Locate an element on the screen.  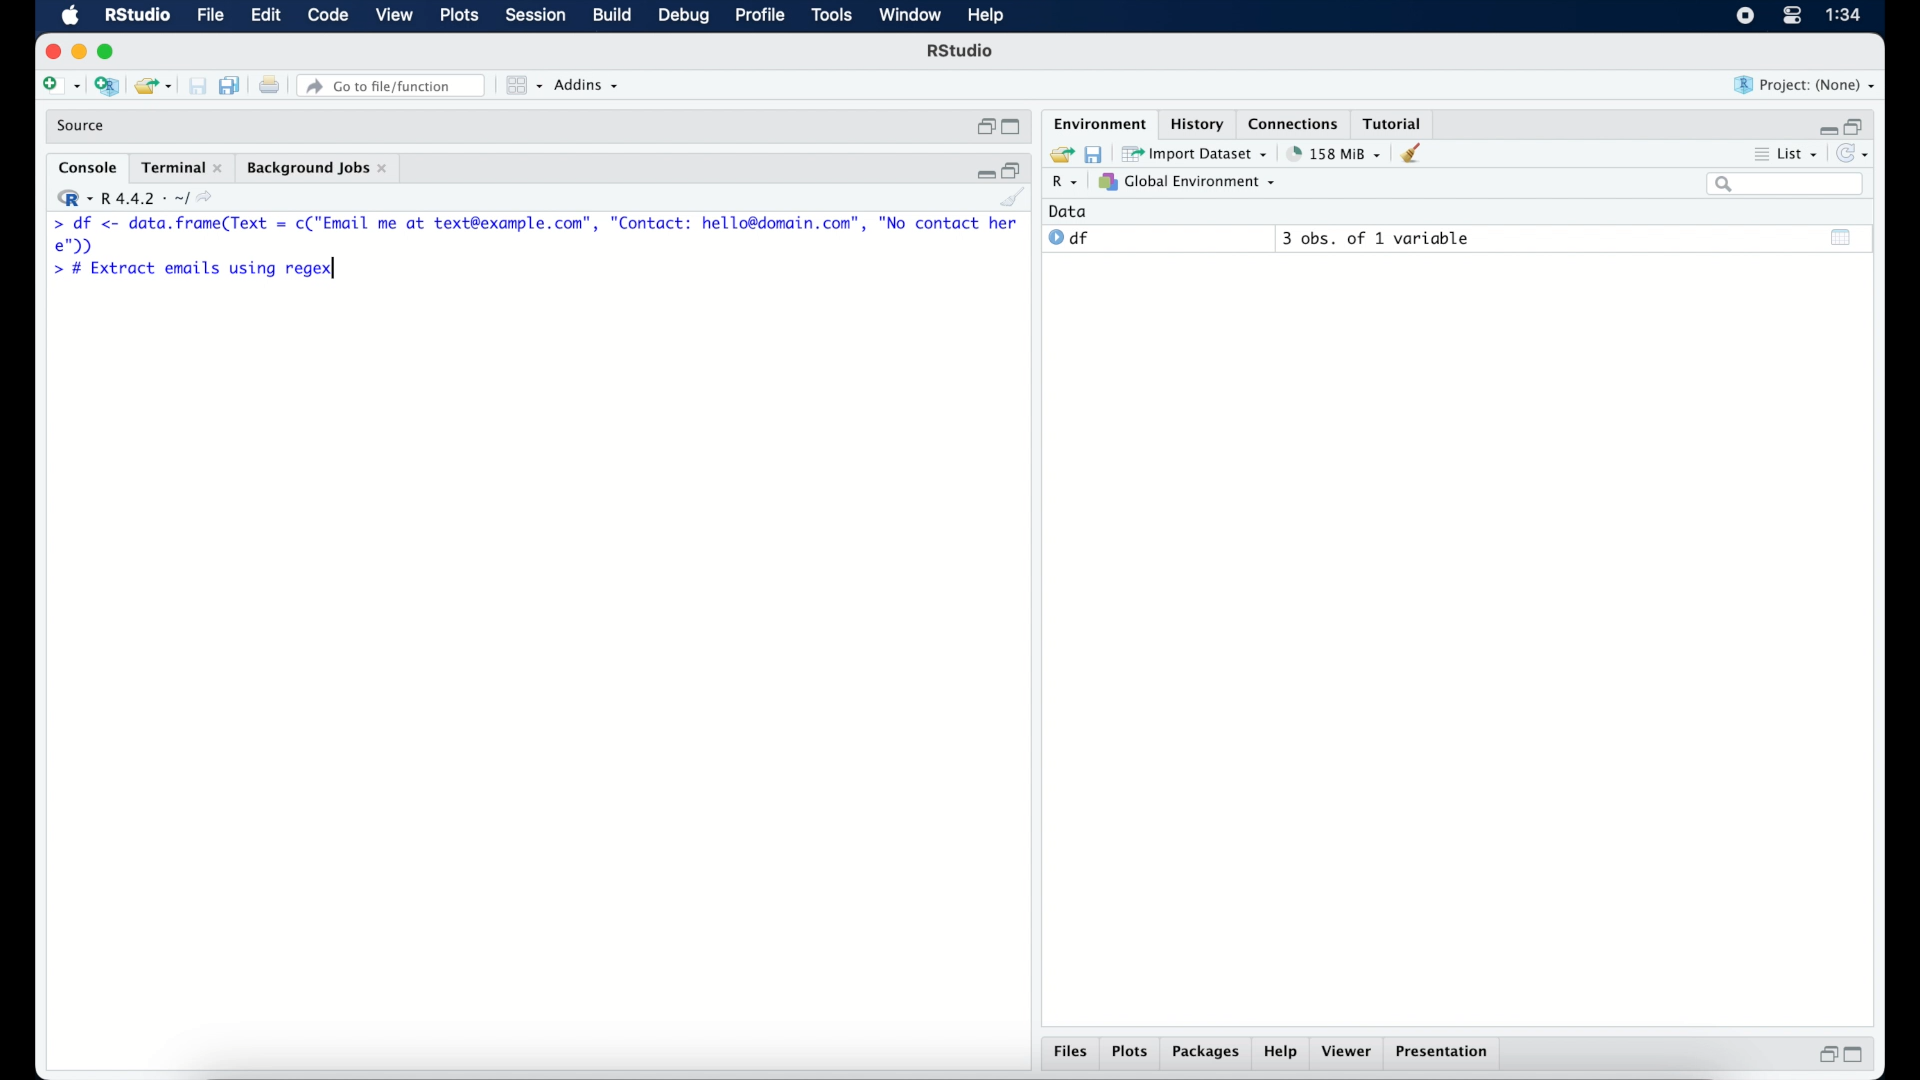
view in panes is located at coordinates (522, 86).